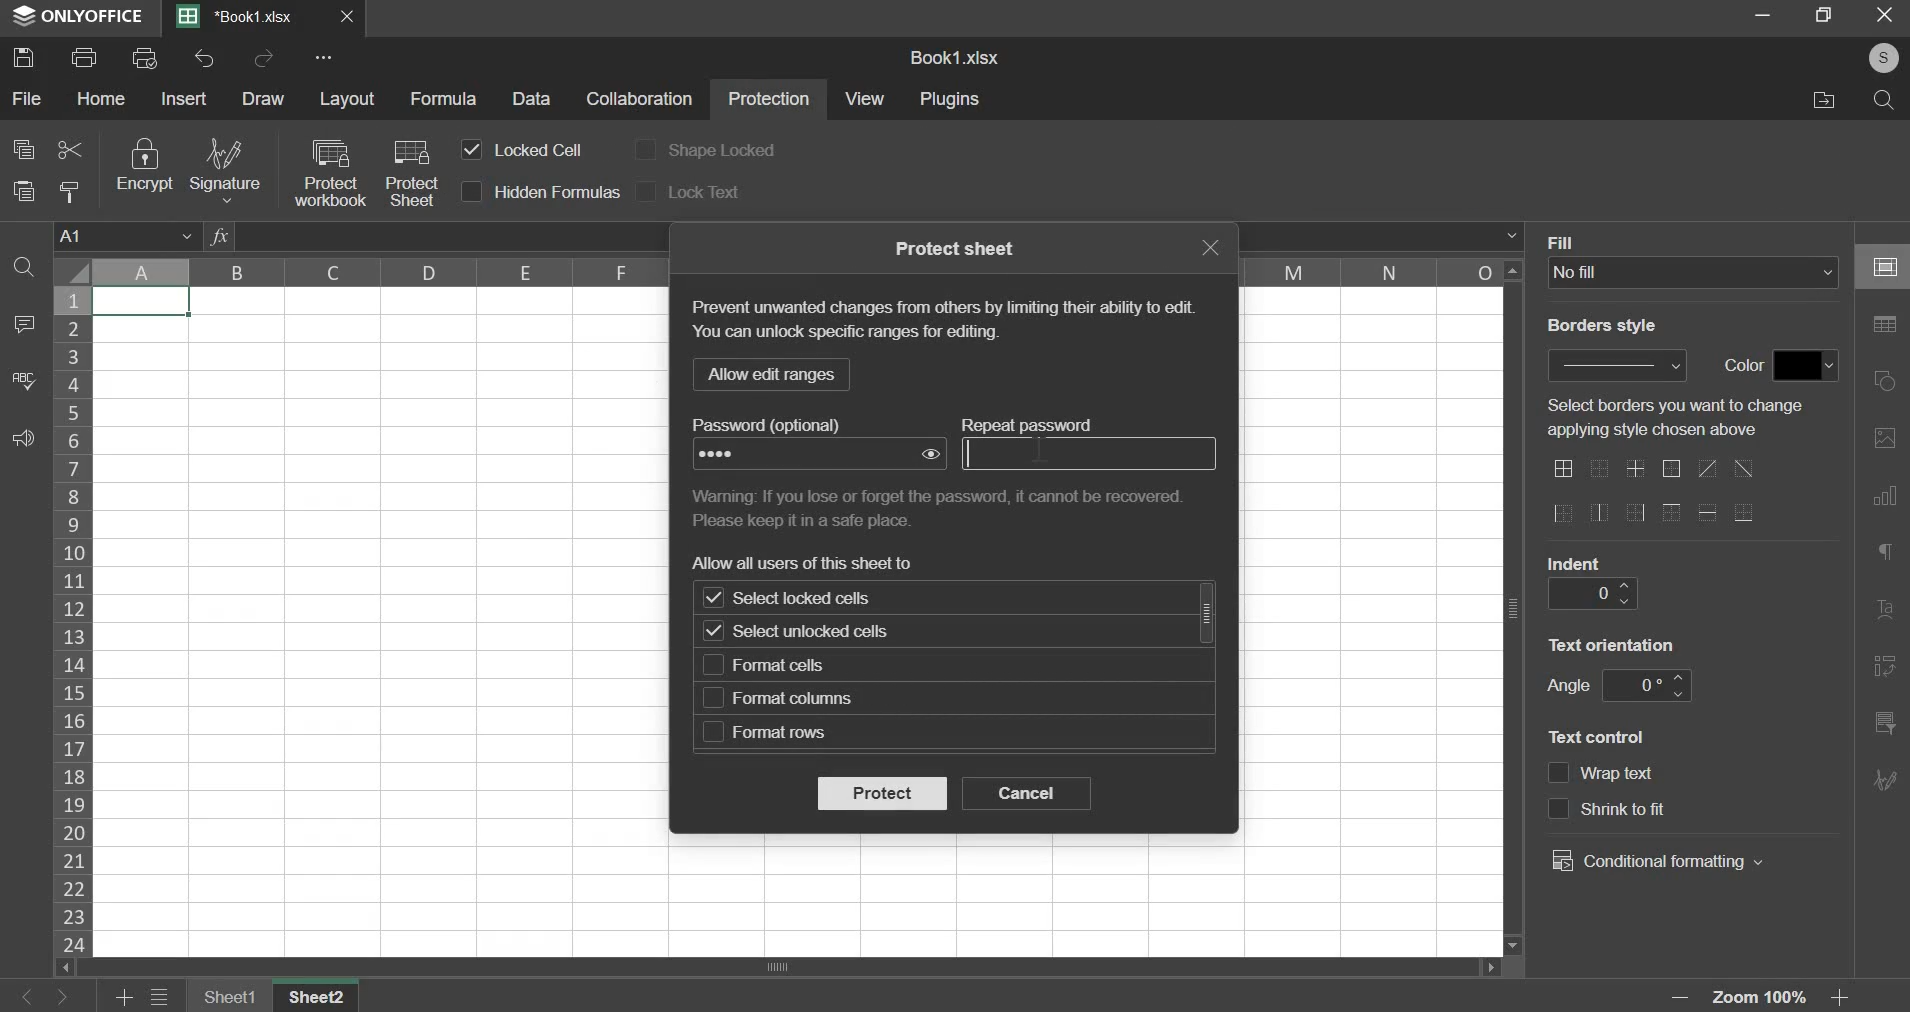 This screenshot has height=1012, width=1910. What do you see at coordinates (1601, 471) in the screenshot?
I see `border options` at bounding box center [1601, 471].